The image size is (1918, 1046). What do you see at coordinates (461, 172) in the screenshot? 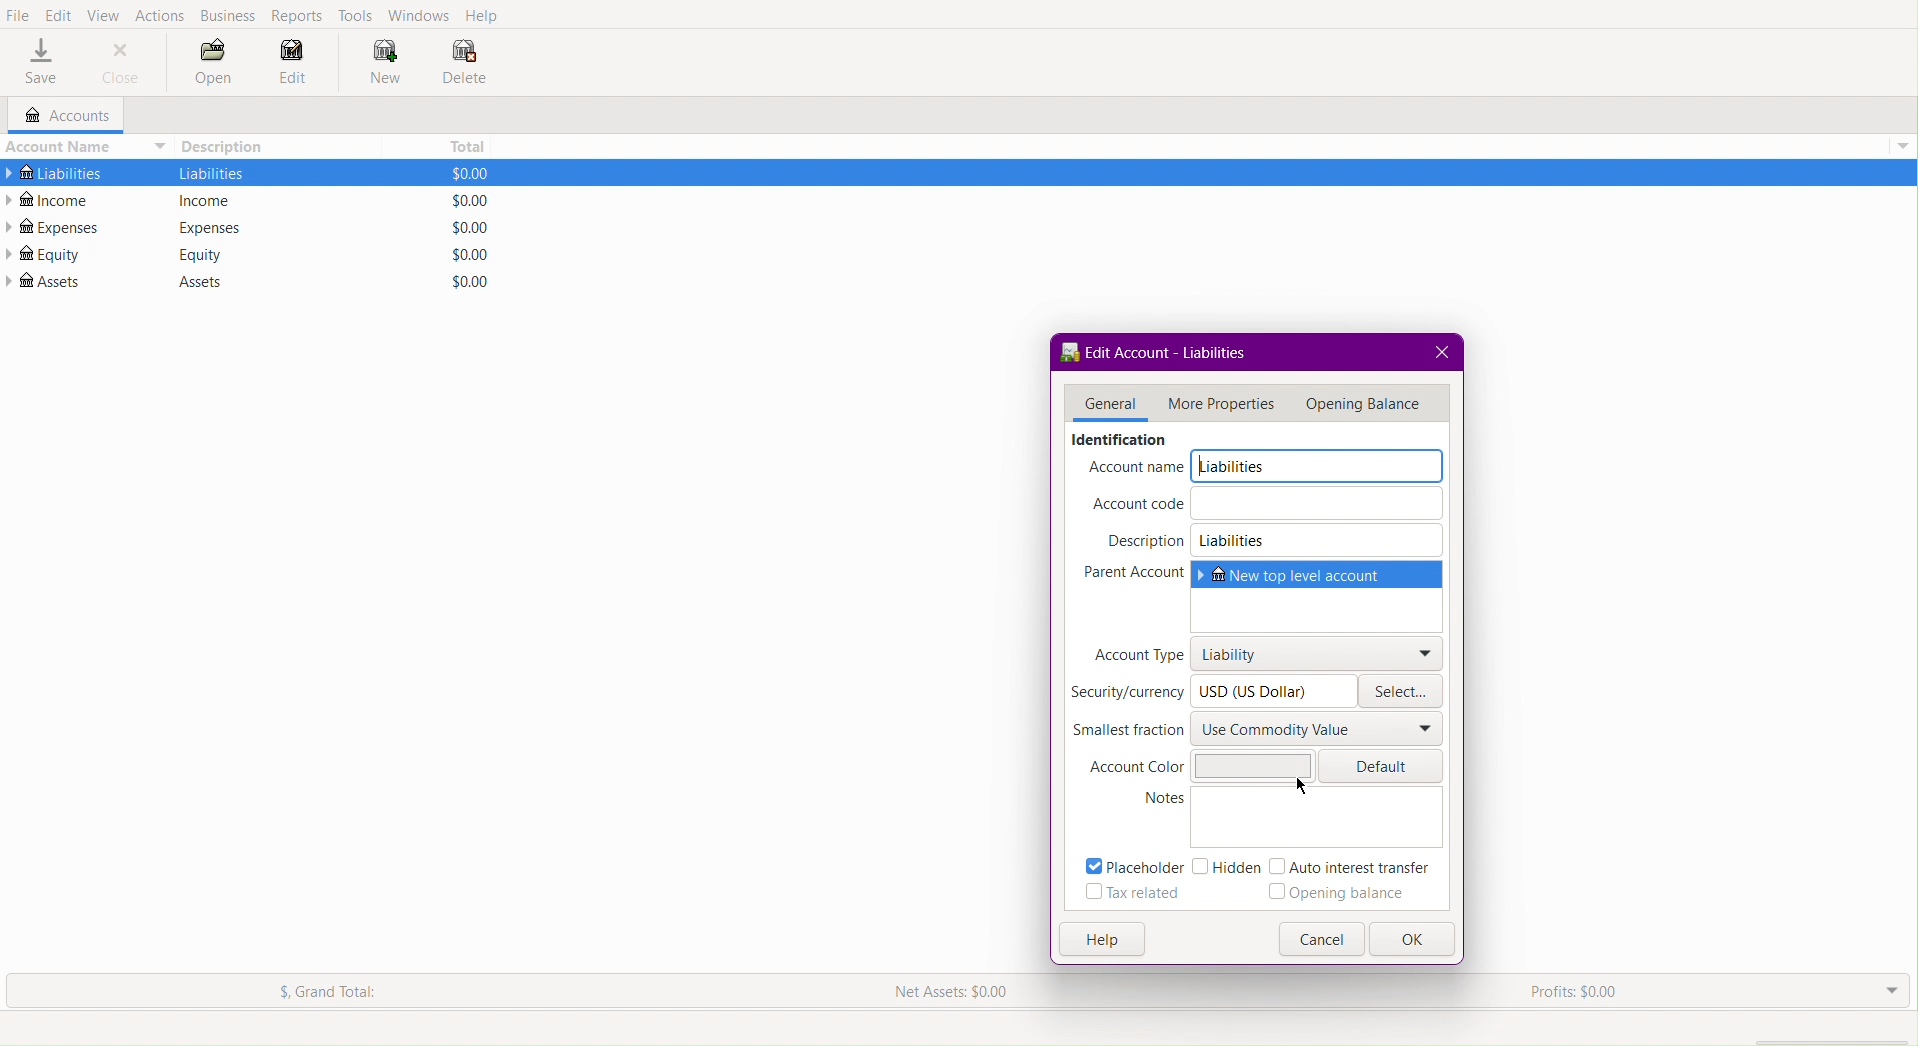
I see `$0.00` at bounding box center [461, 172].